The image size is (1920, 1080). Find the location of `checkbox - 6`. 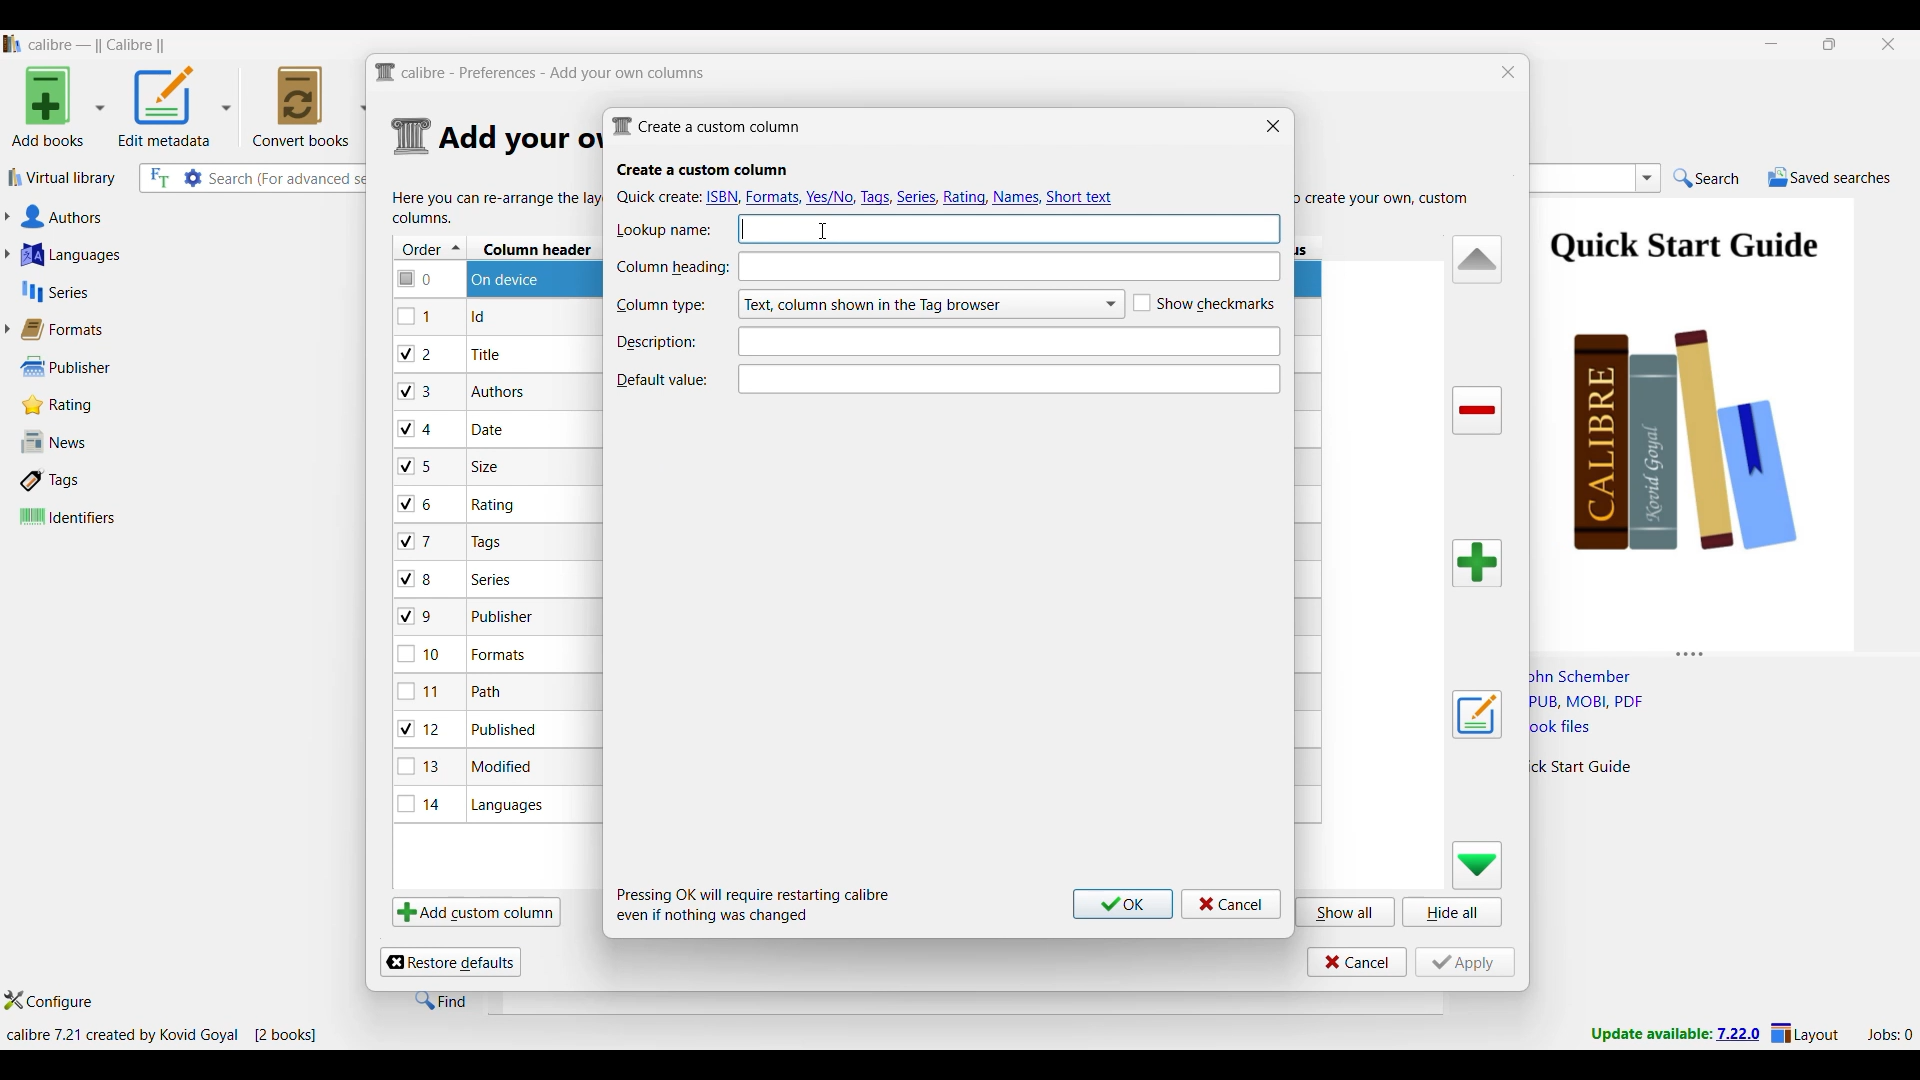

checkbox - 6 is located at coordinates (419, 505).